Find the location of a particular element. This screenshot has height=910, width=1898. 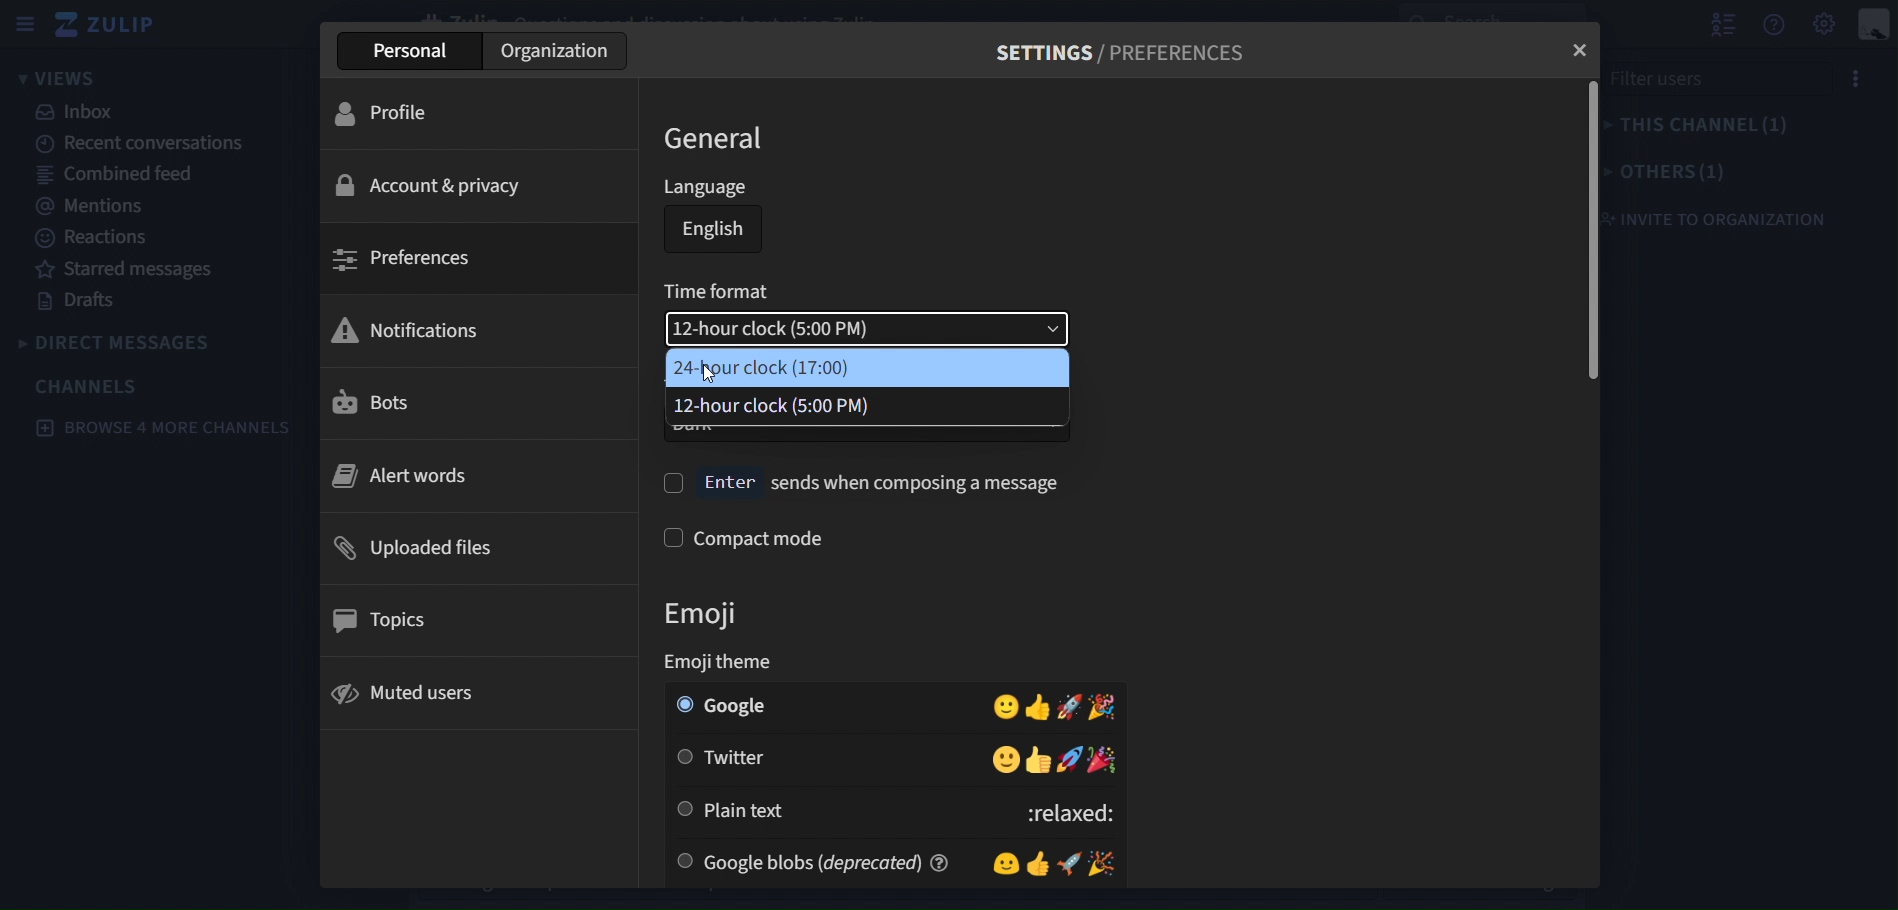

24-hour clock (17:00) is located at coordinates (870, 368).